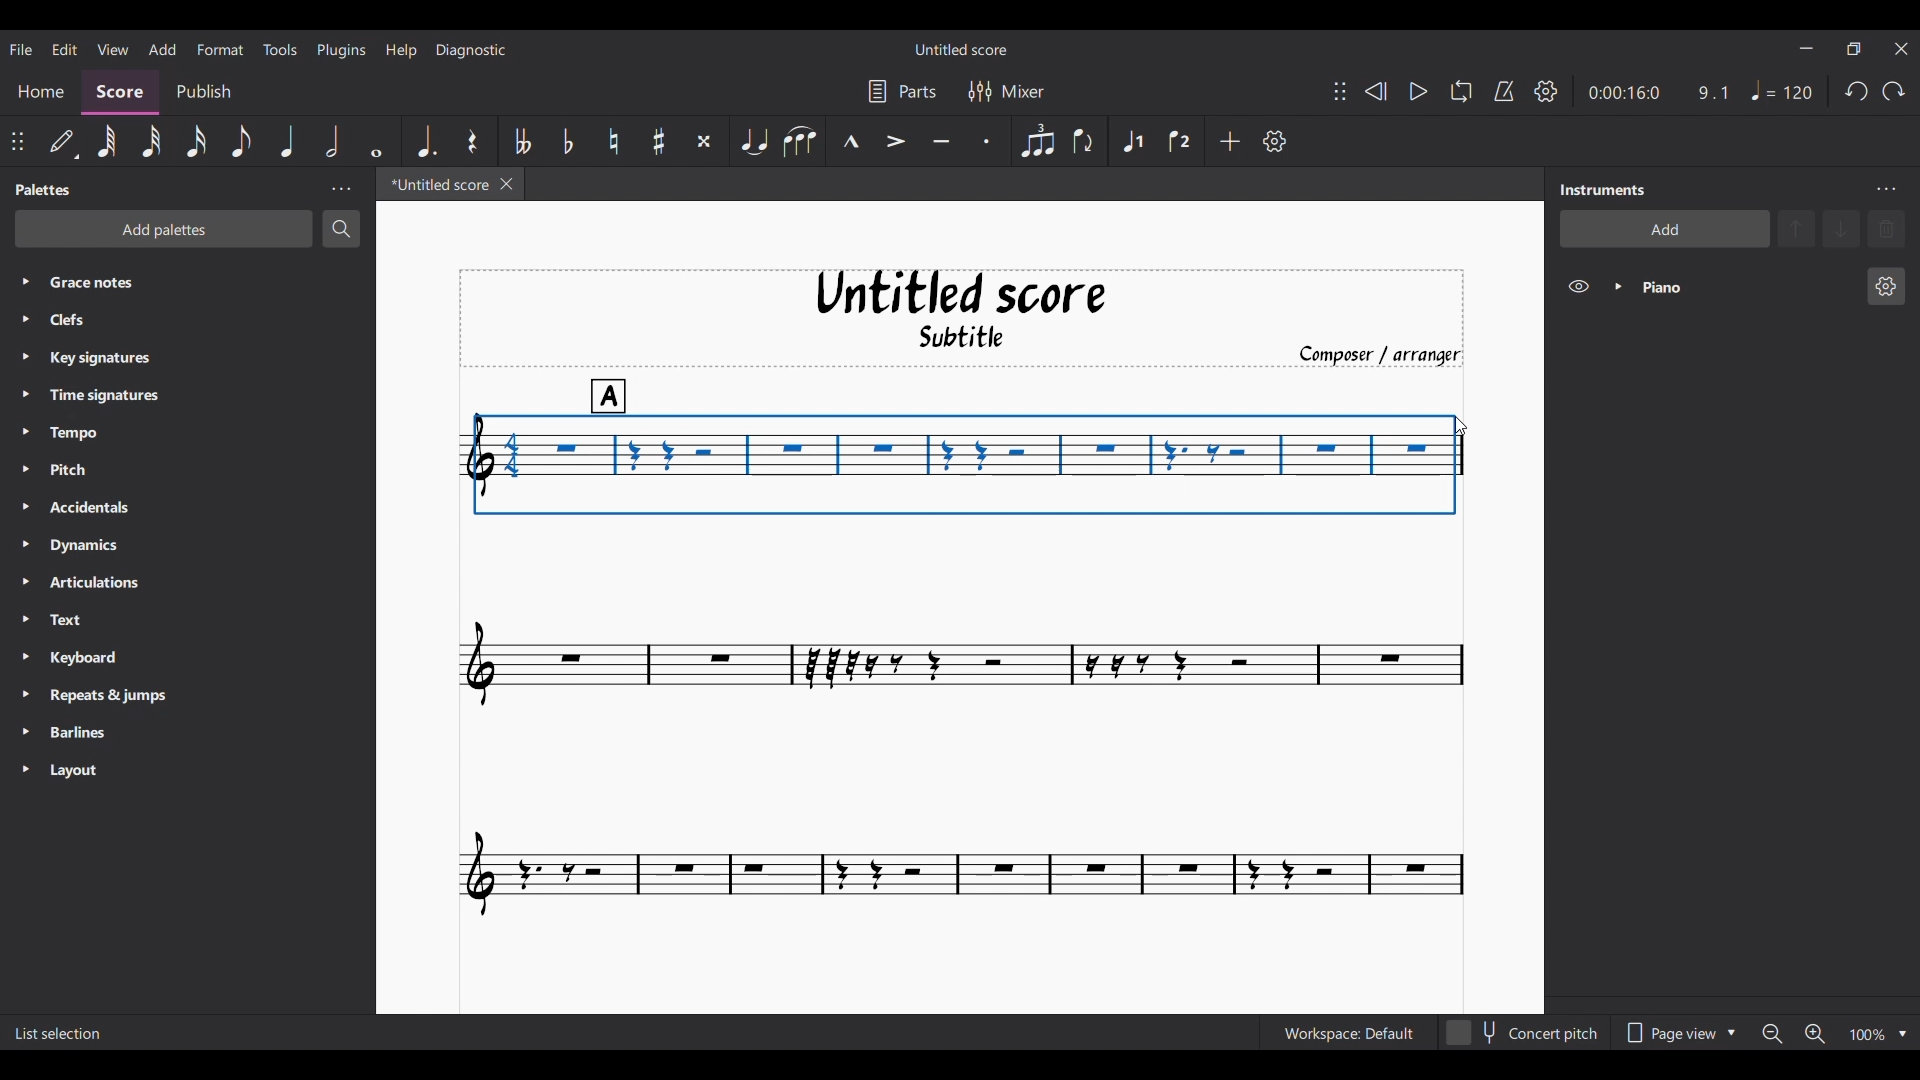  Describe the element at coordinates (20, 49) in the screenshot. I see `File menu` at that location.